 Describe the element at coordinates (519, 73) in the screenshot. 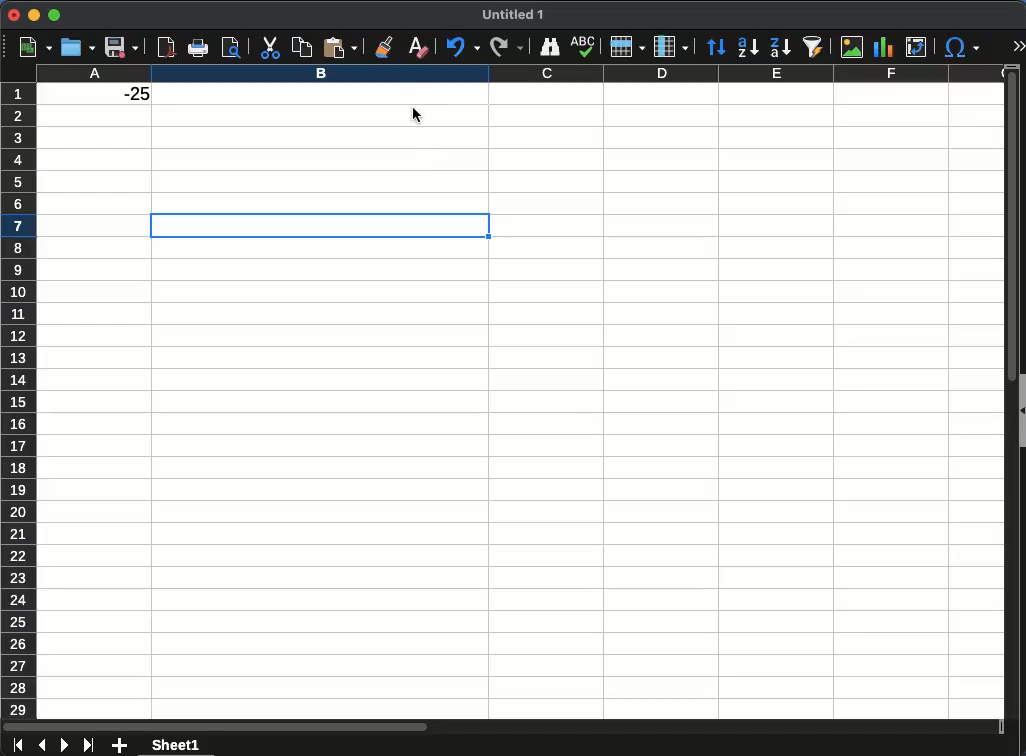

I see `column` at that location.